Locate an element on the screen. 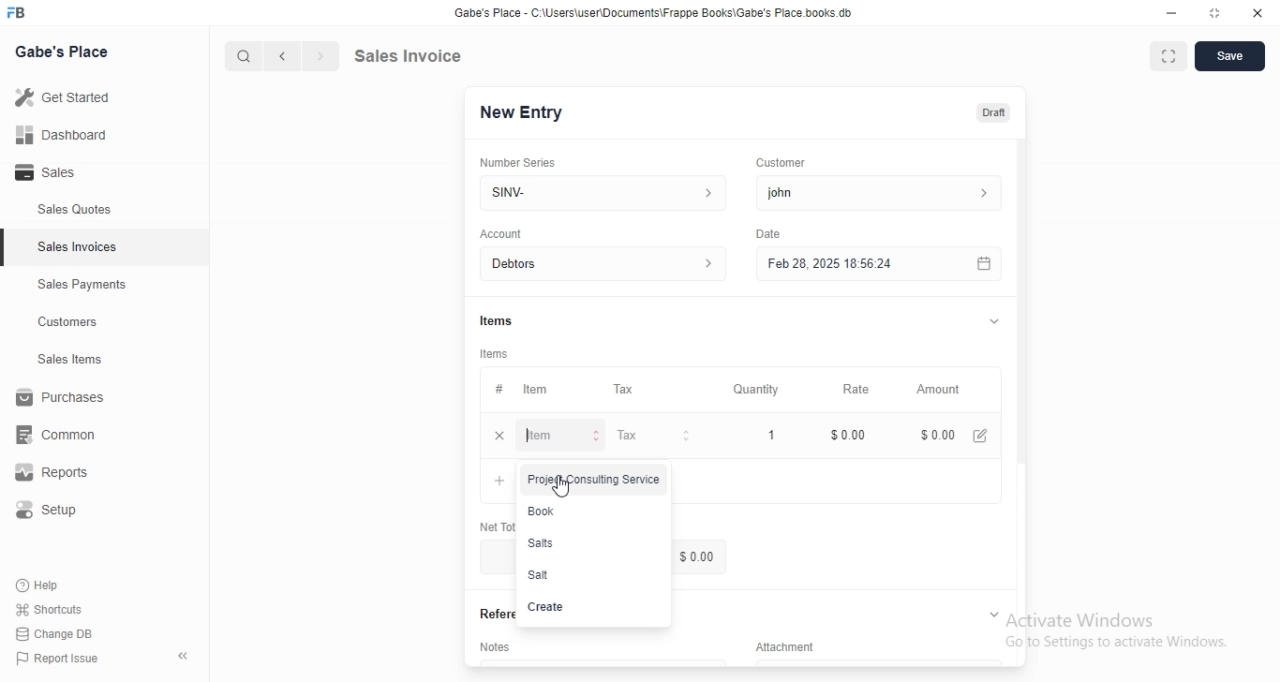 Image resolution: width=1280 pixels, height=682 pixels. ‘Notes is located at coordinates (499, 650).